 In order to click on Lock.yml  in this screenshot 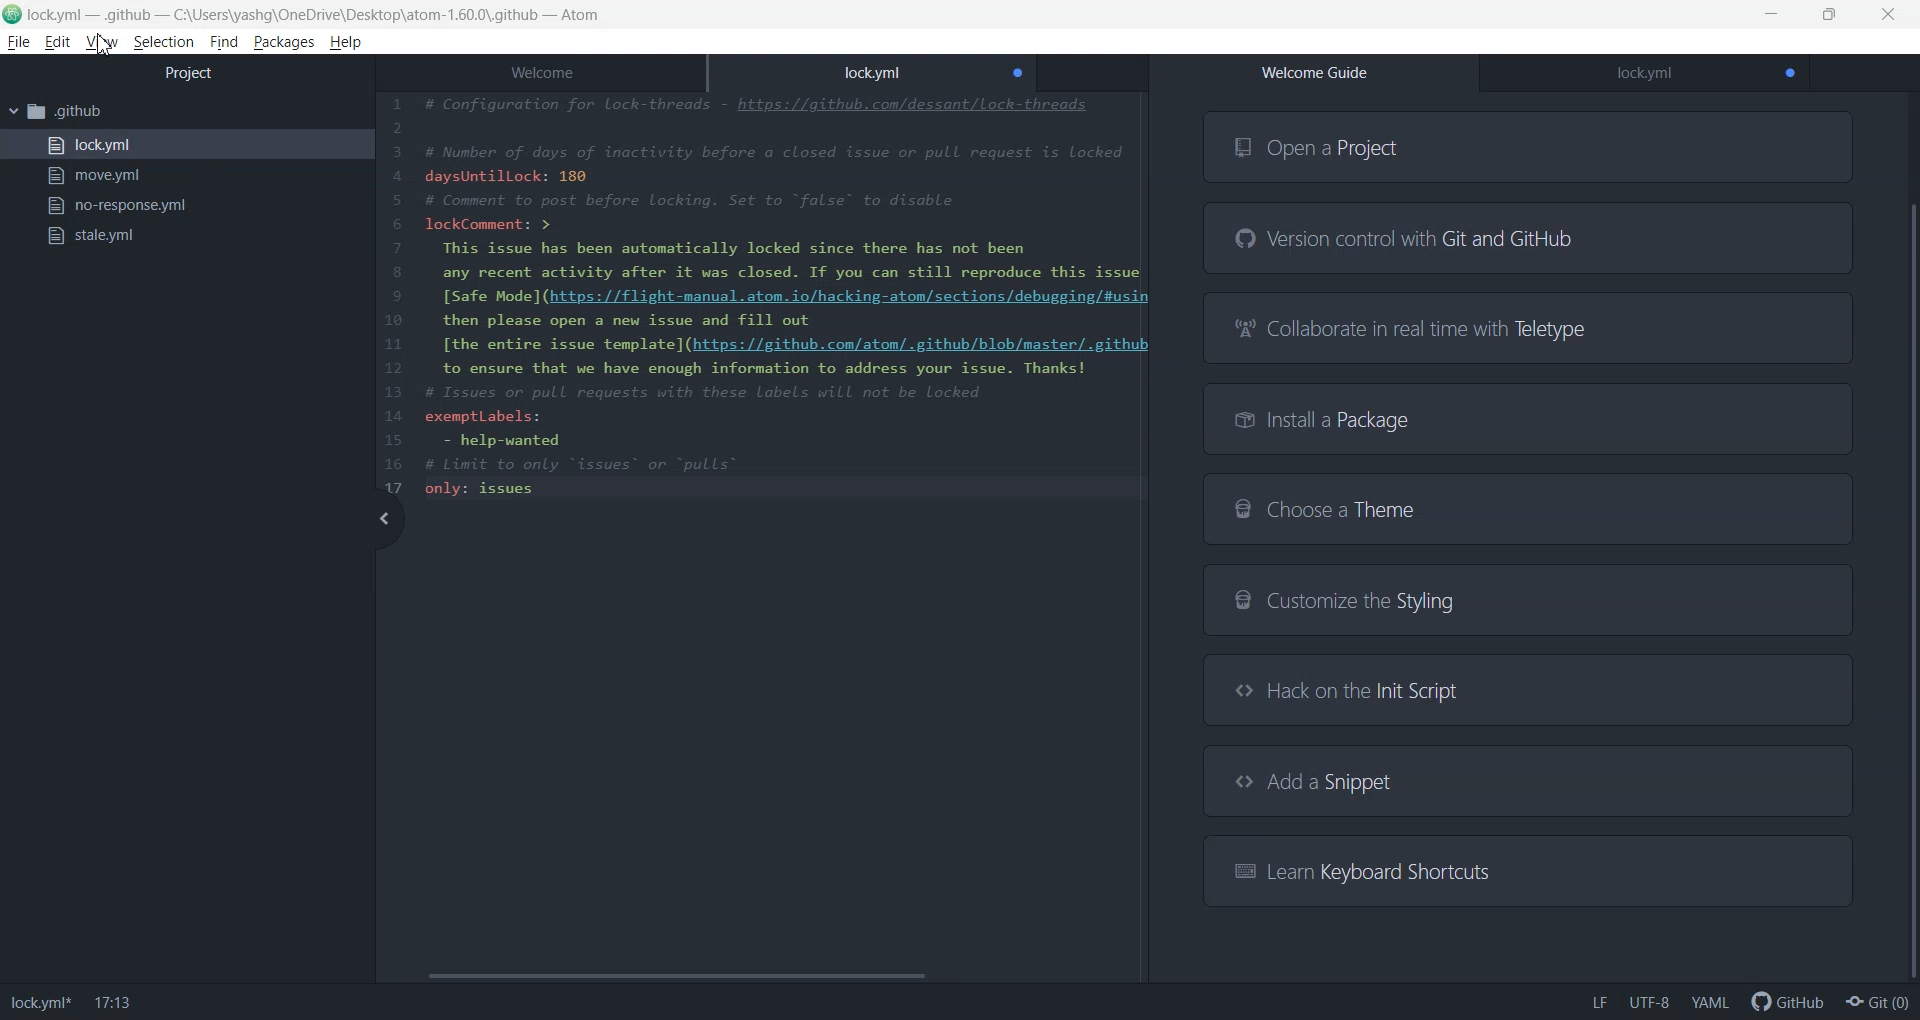, I will do `click(873, 69)`.